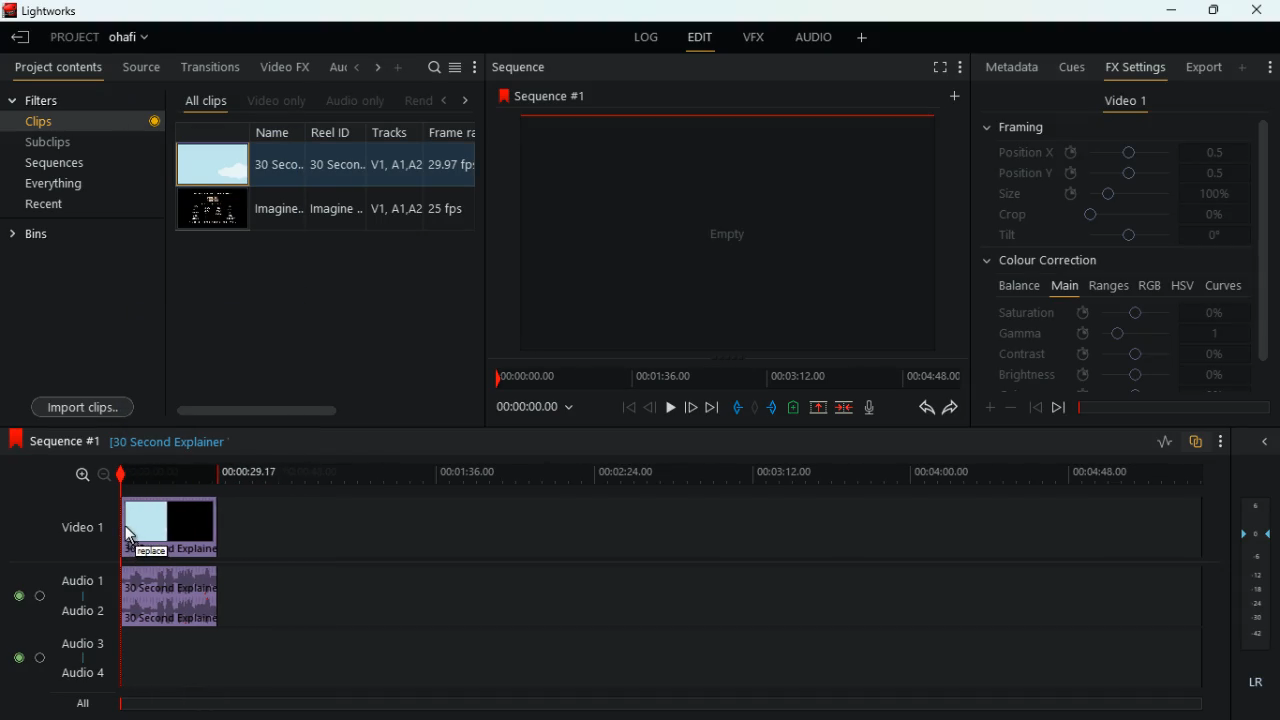 The width and height of the screenshot is (1280, 720). Describe the element at coordinates (1118, 216) in the screenshot. I see `crop` at that location.